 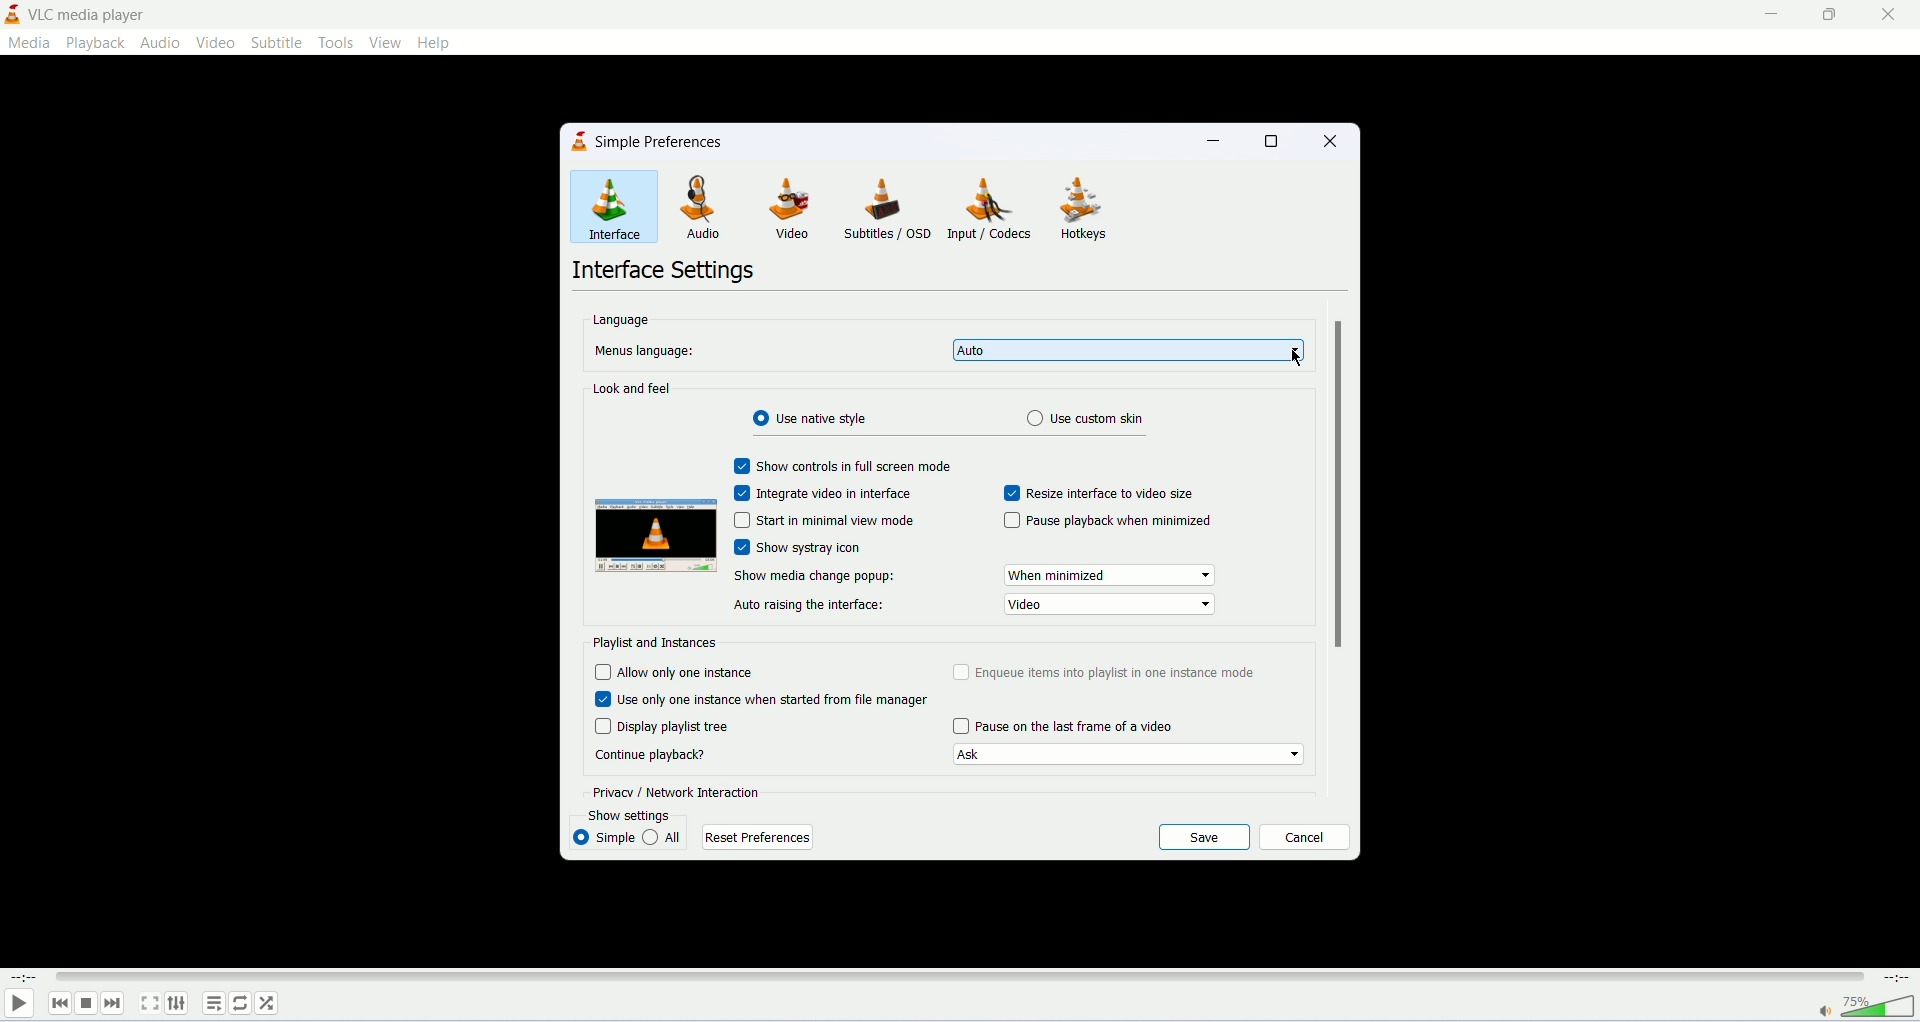 I want to click on enqueue items into playlist in one instance mode, so click(x=1106, y=672).